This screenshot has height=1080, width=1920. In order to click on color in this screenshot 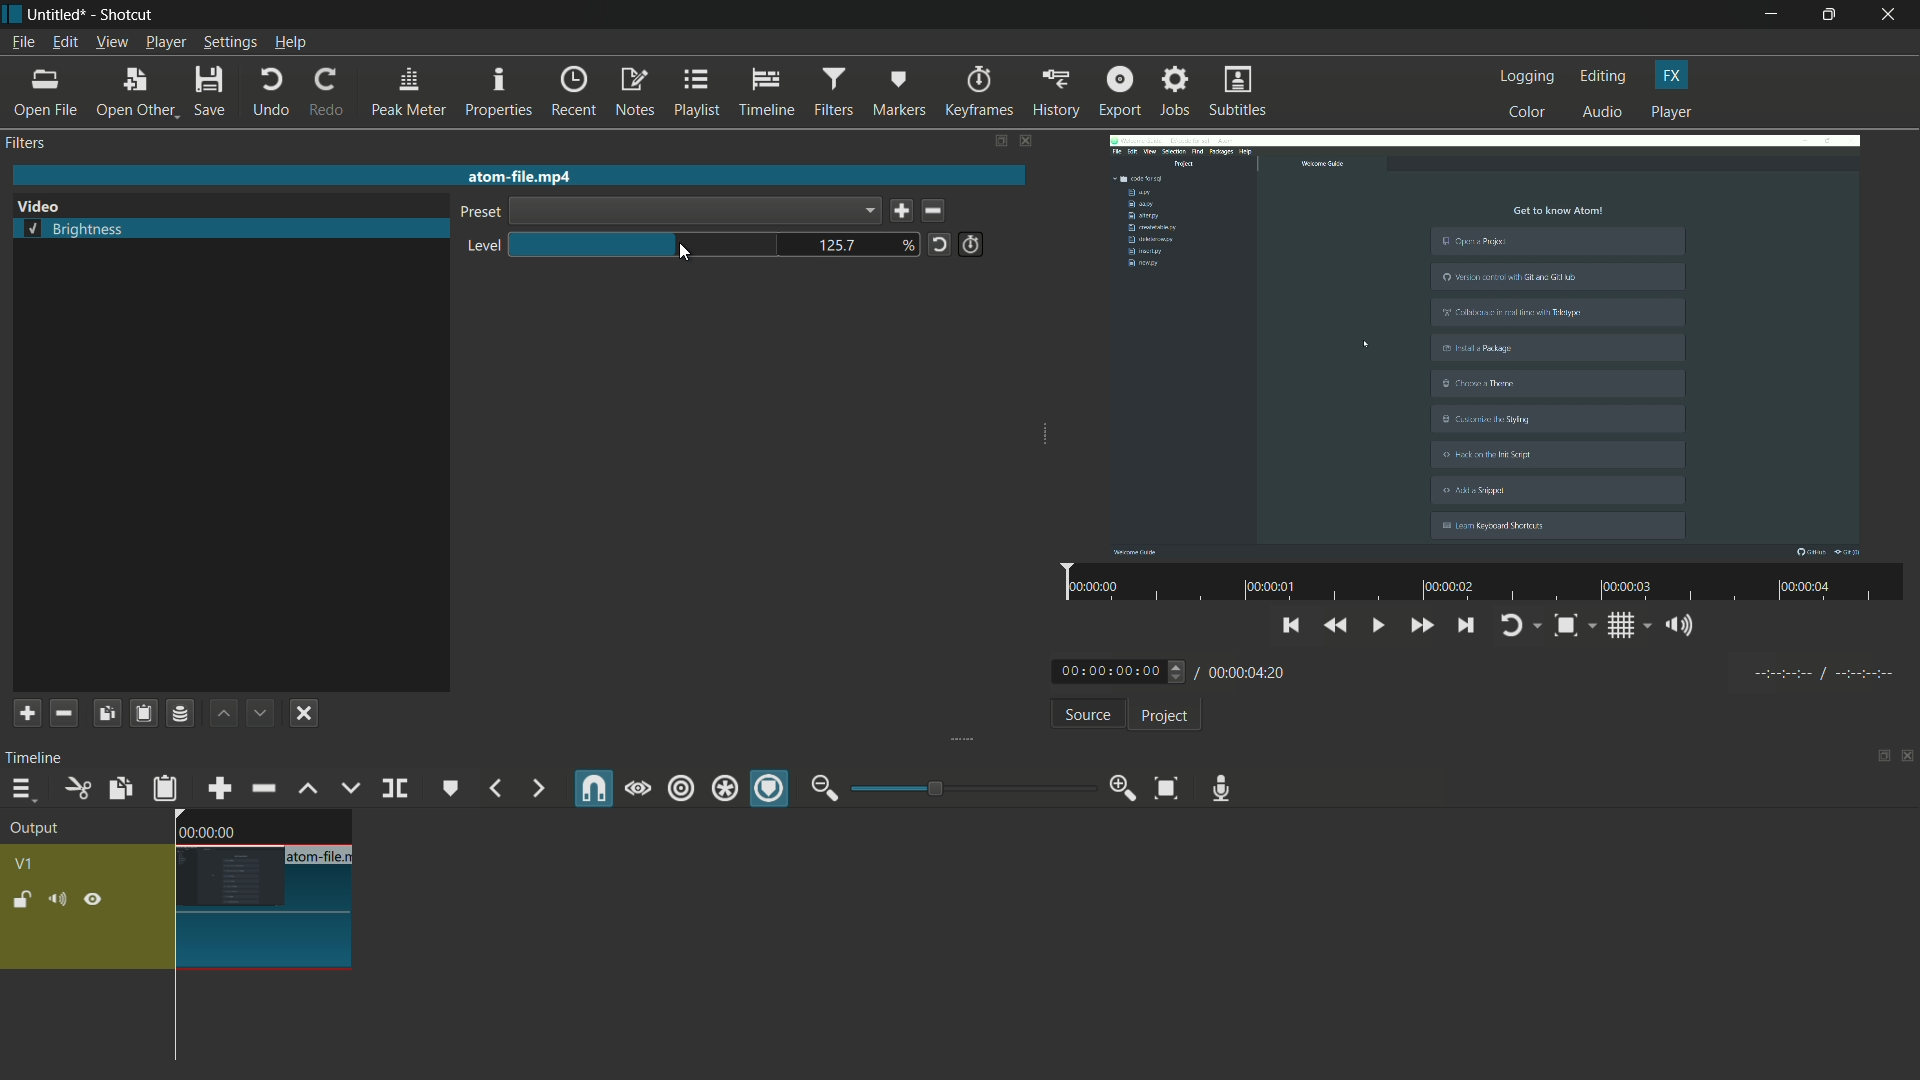, I will do `click(1528, 111)`.